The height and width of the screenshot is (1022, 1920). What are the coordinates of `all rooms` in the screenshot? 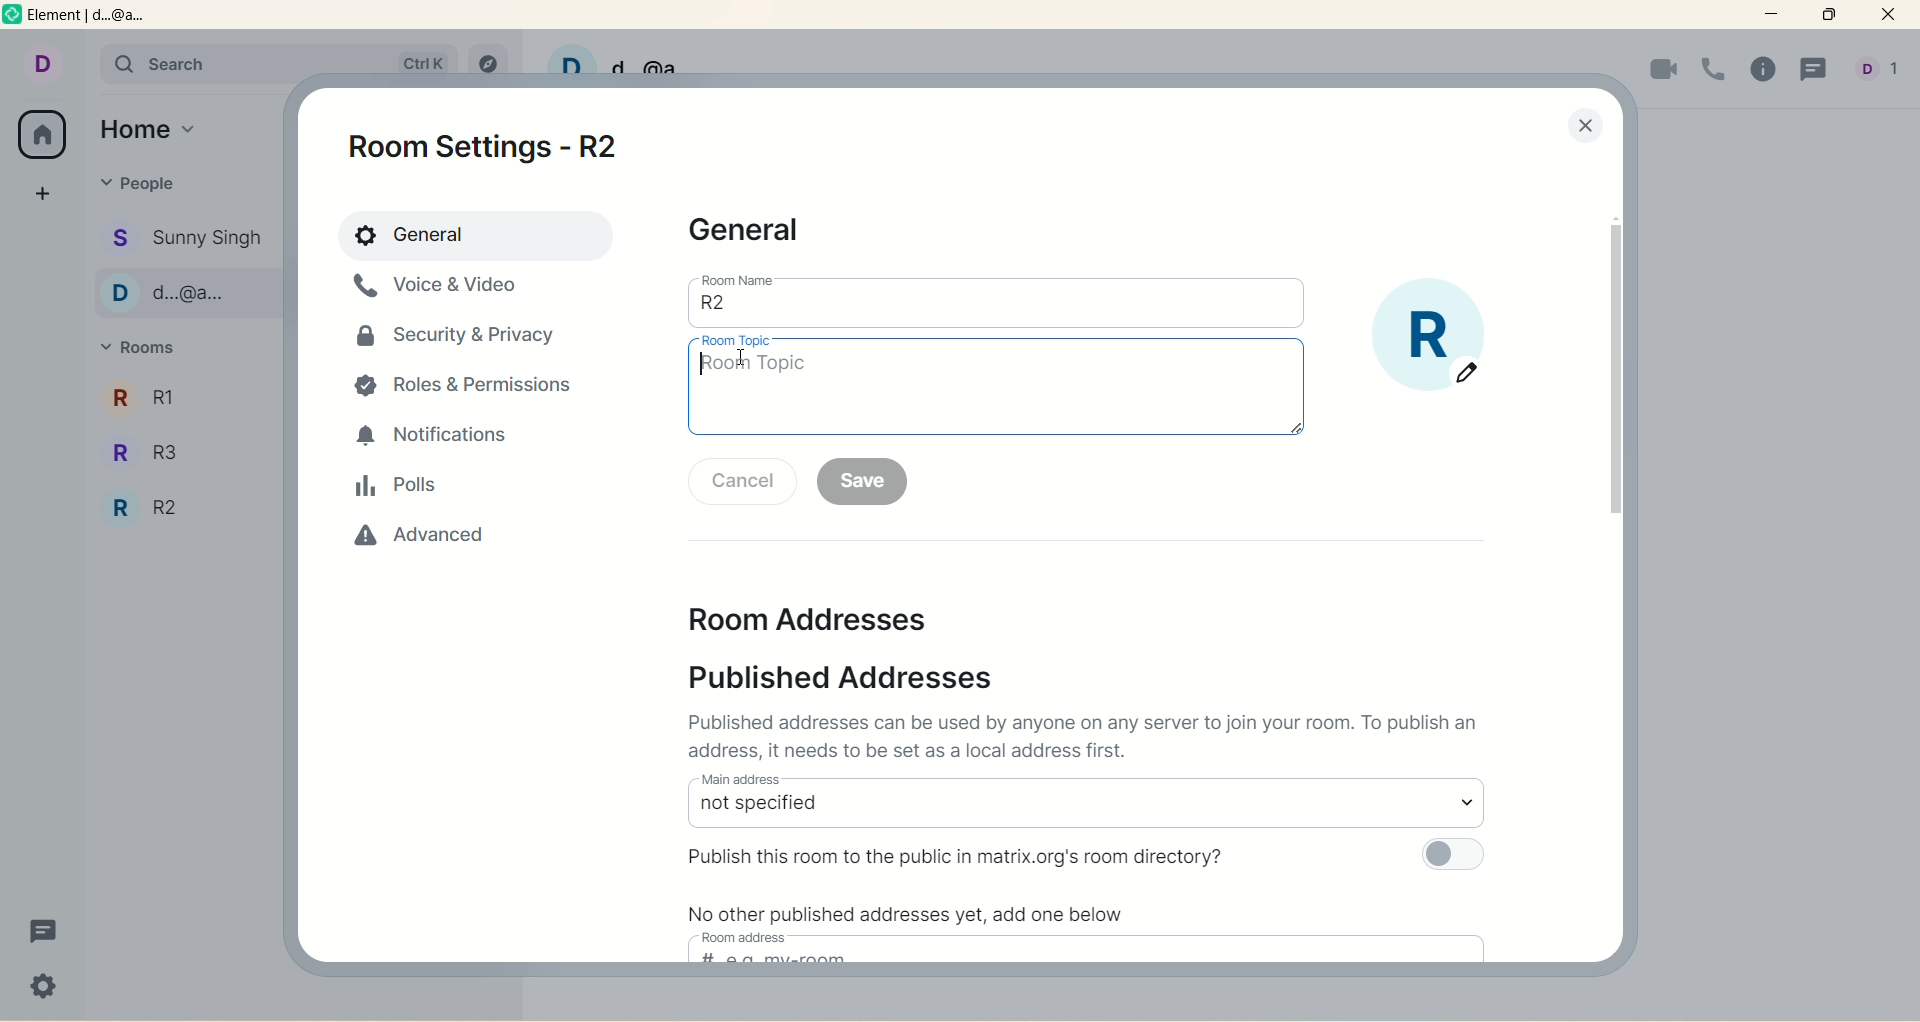 It's located at (44, 134).